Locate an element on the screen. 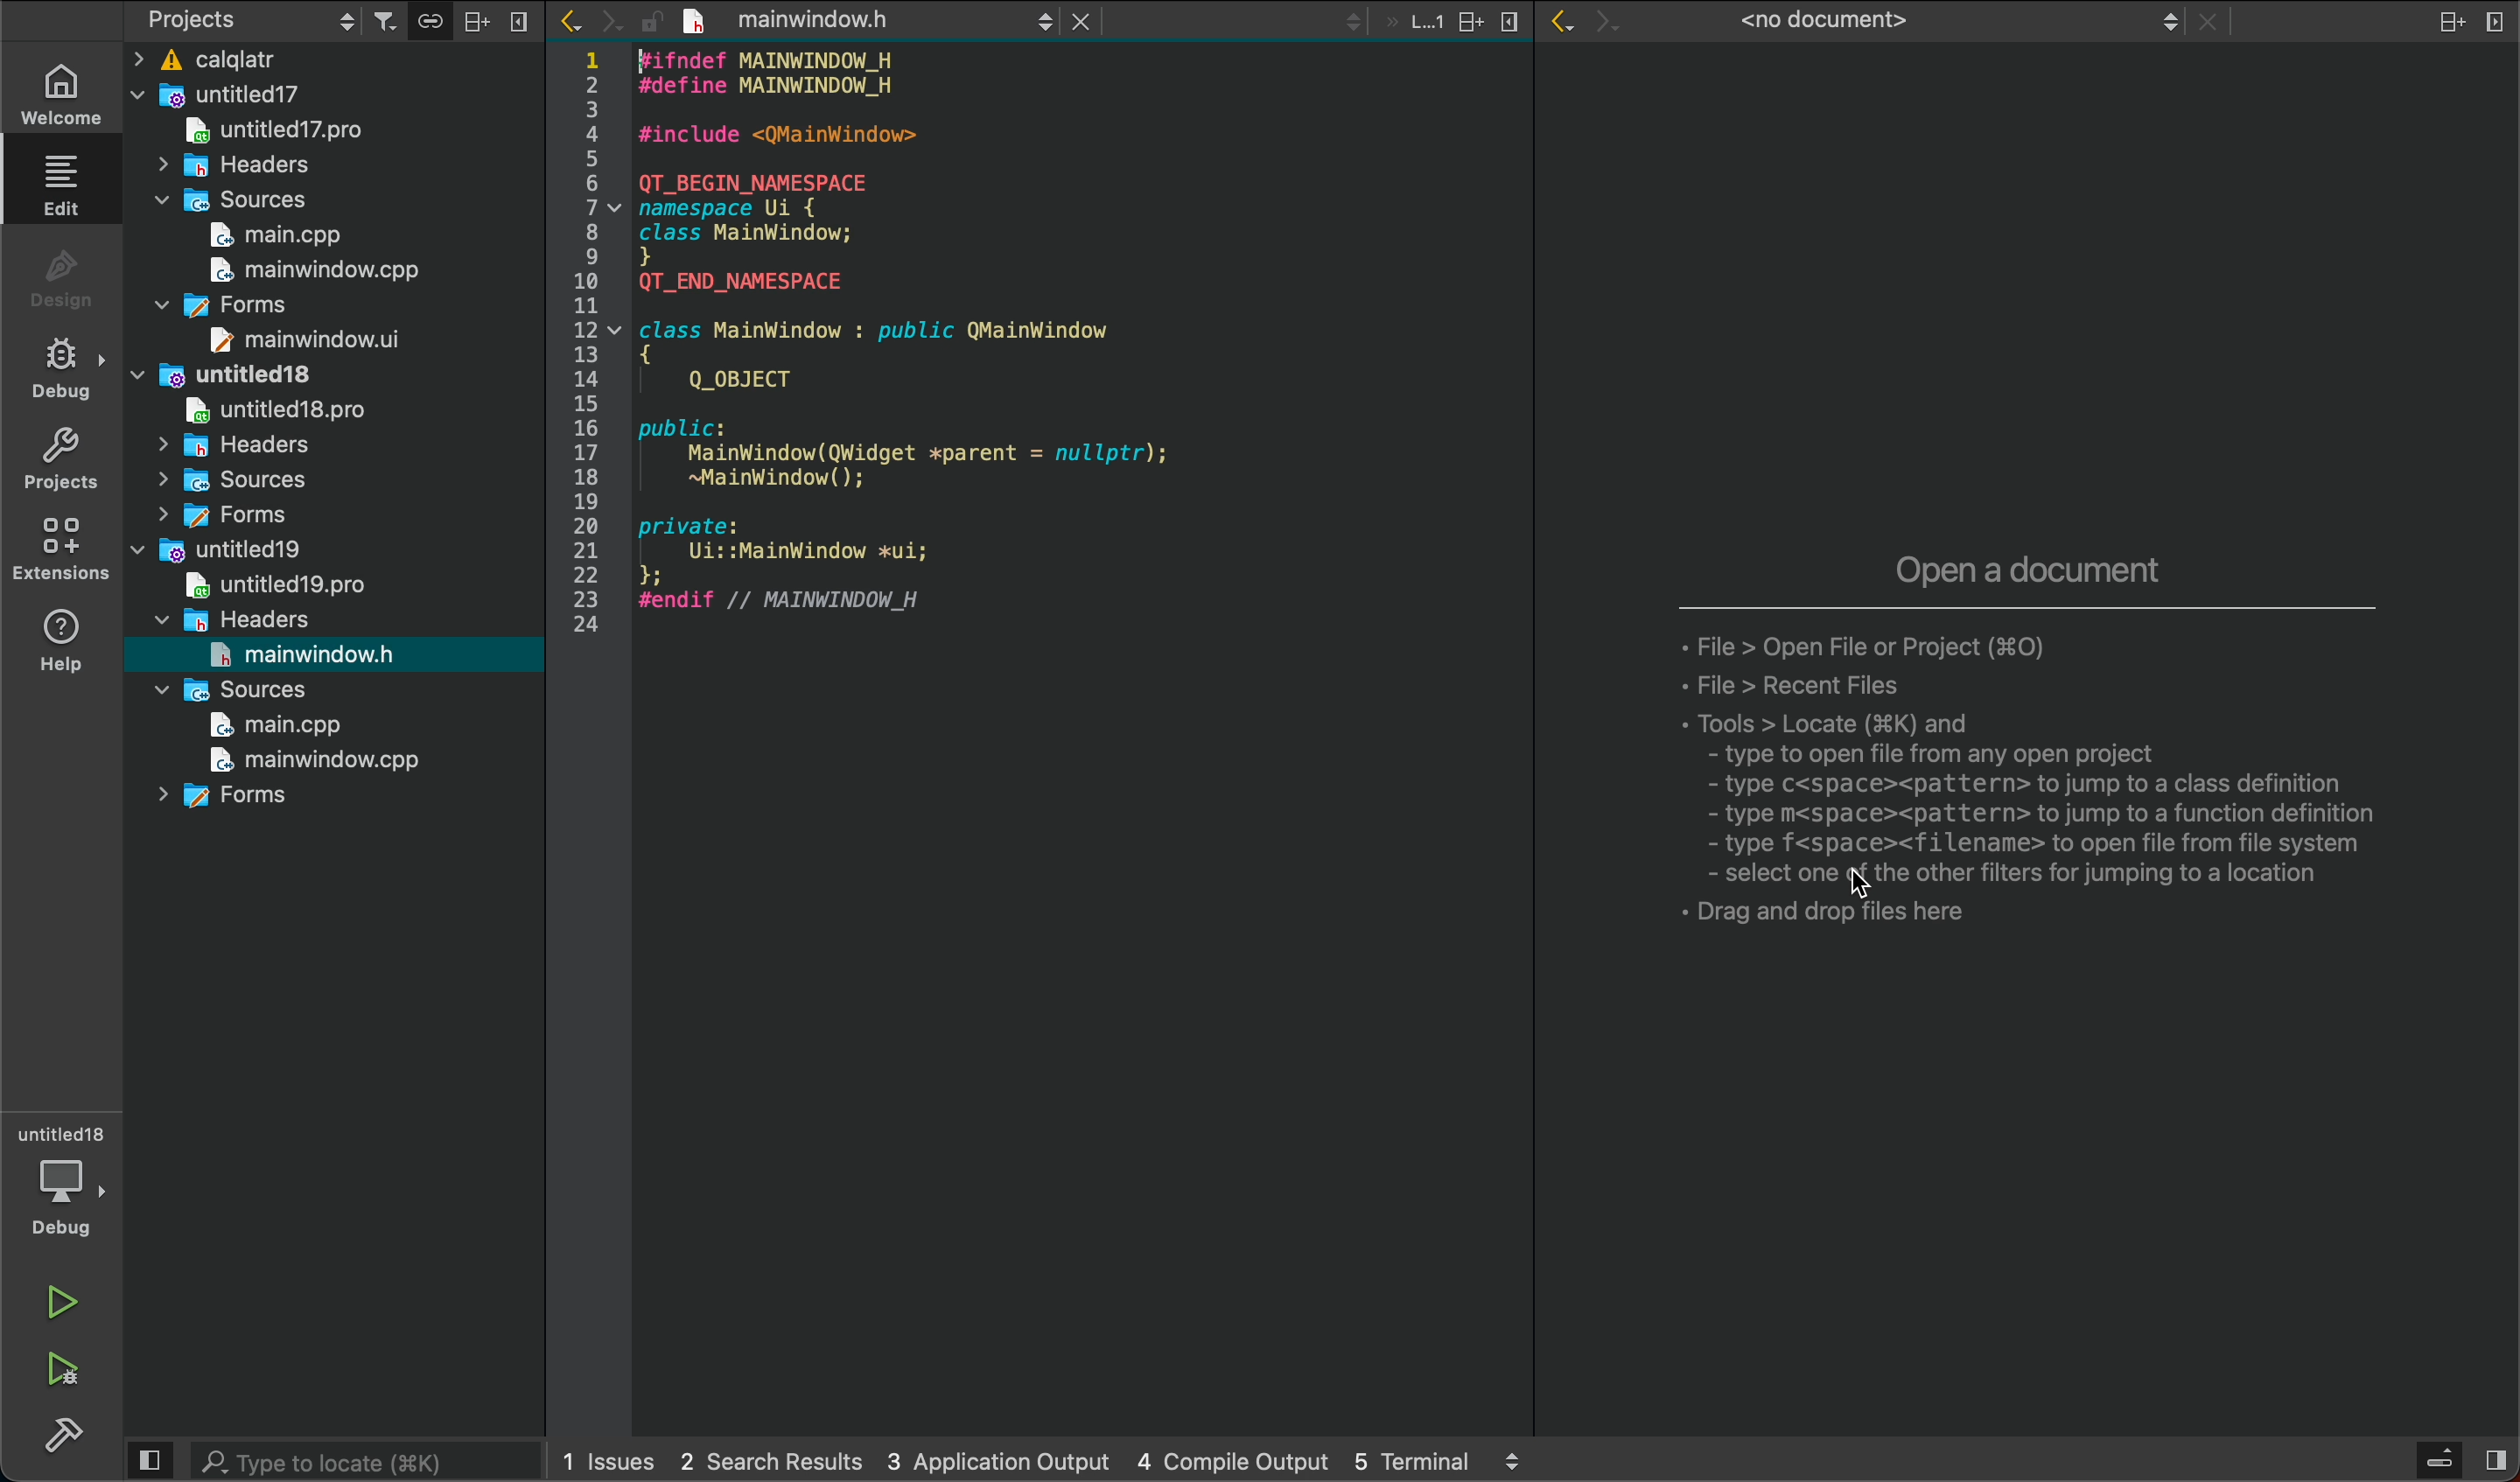  headres is located at coordinates (242, 447).